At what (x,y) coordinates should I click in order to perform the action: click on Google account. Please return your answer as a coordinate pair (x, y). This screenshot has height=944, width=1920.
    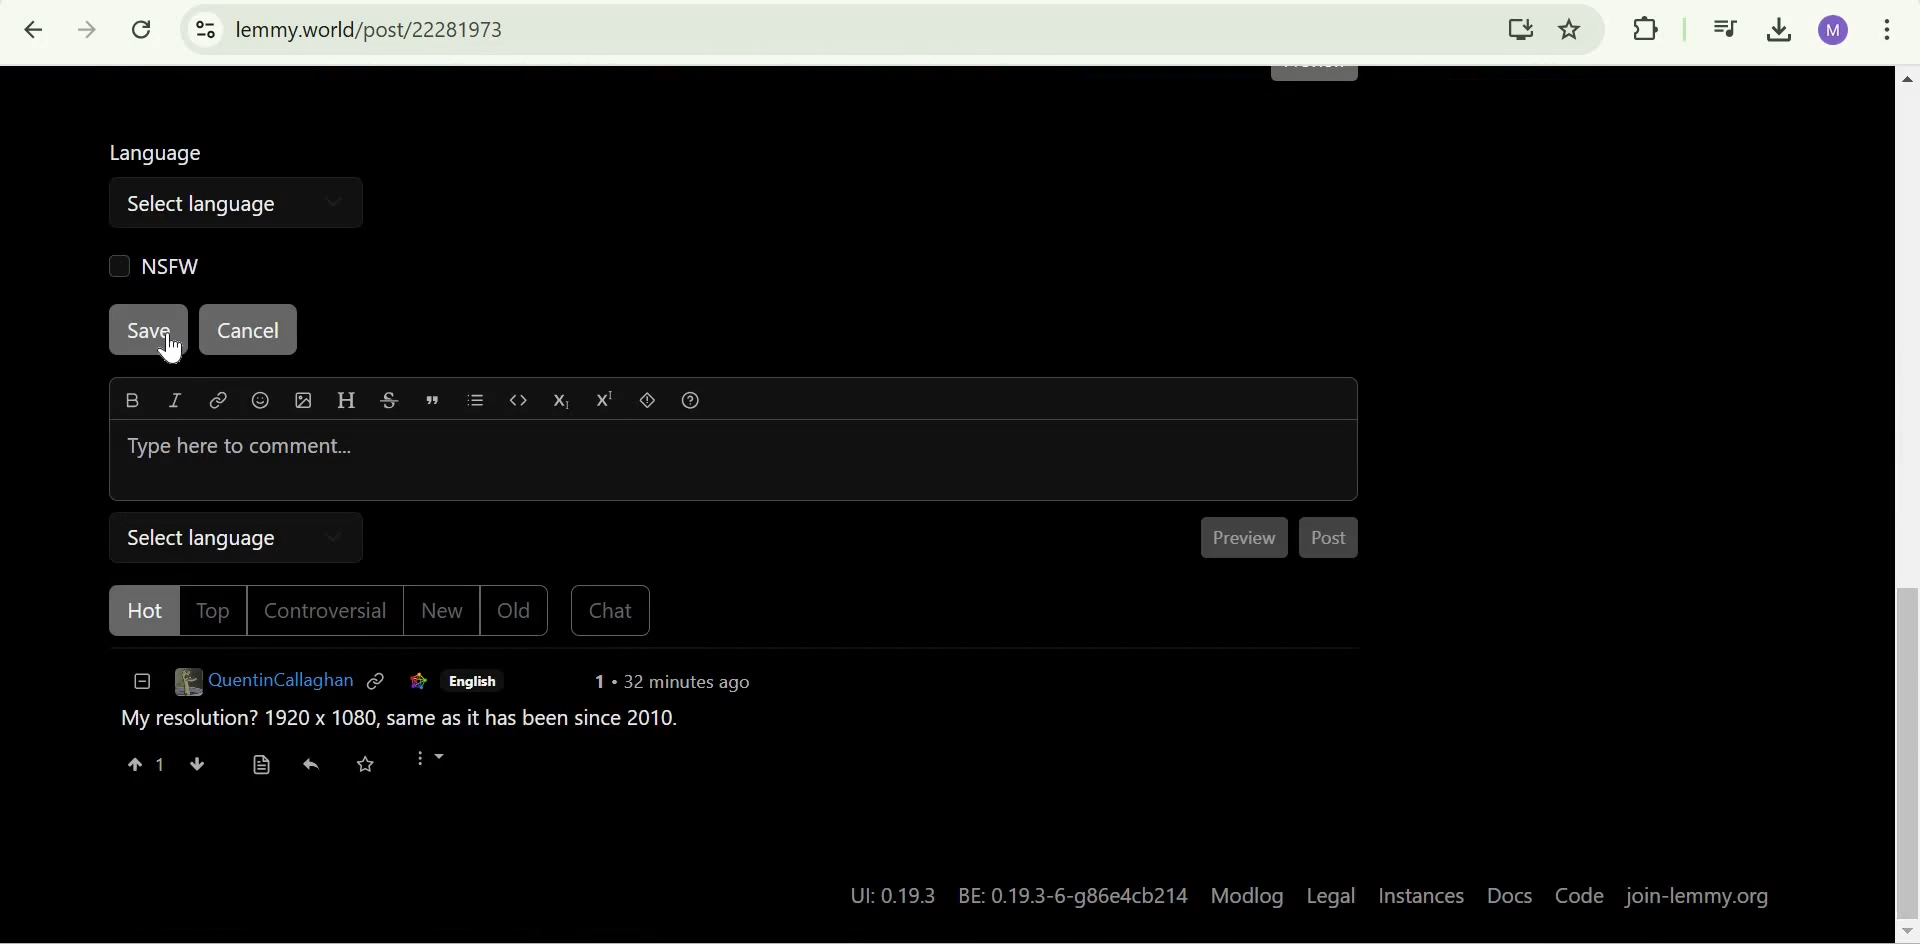
    Looking at the image, I should click on (1834, 30).